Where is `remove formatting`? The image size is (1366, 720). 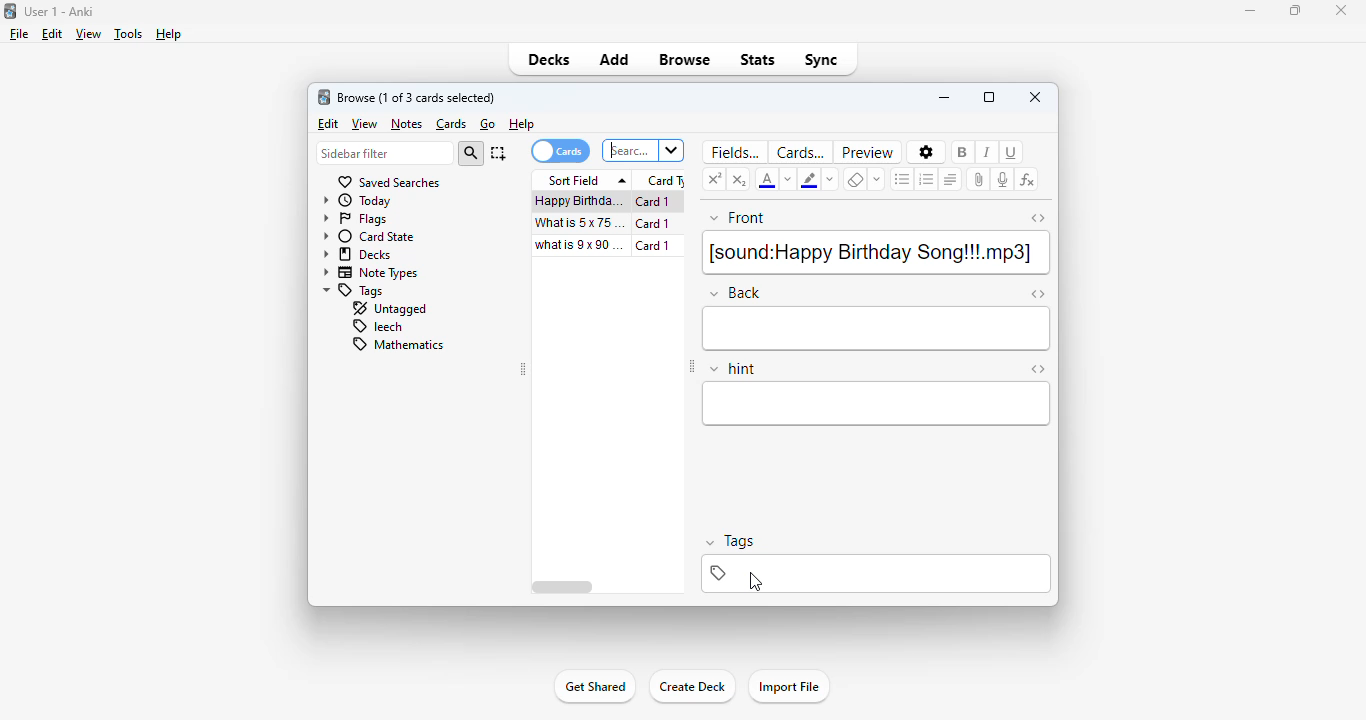 remove formatting is located at coordinates (855, 179).